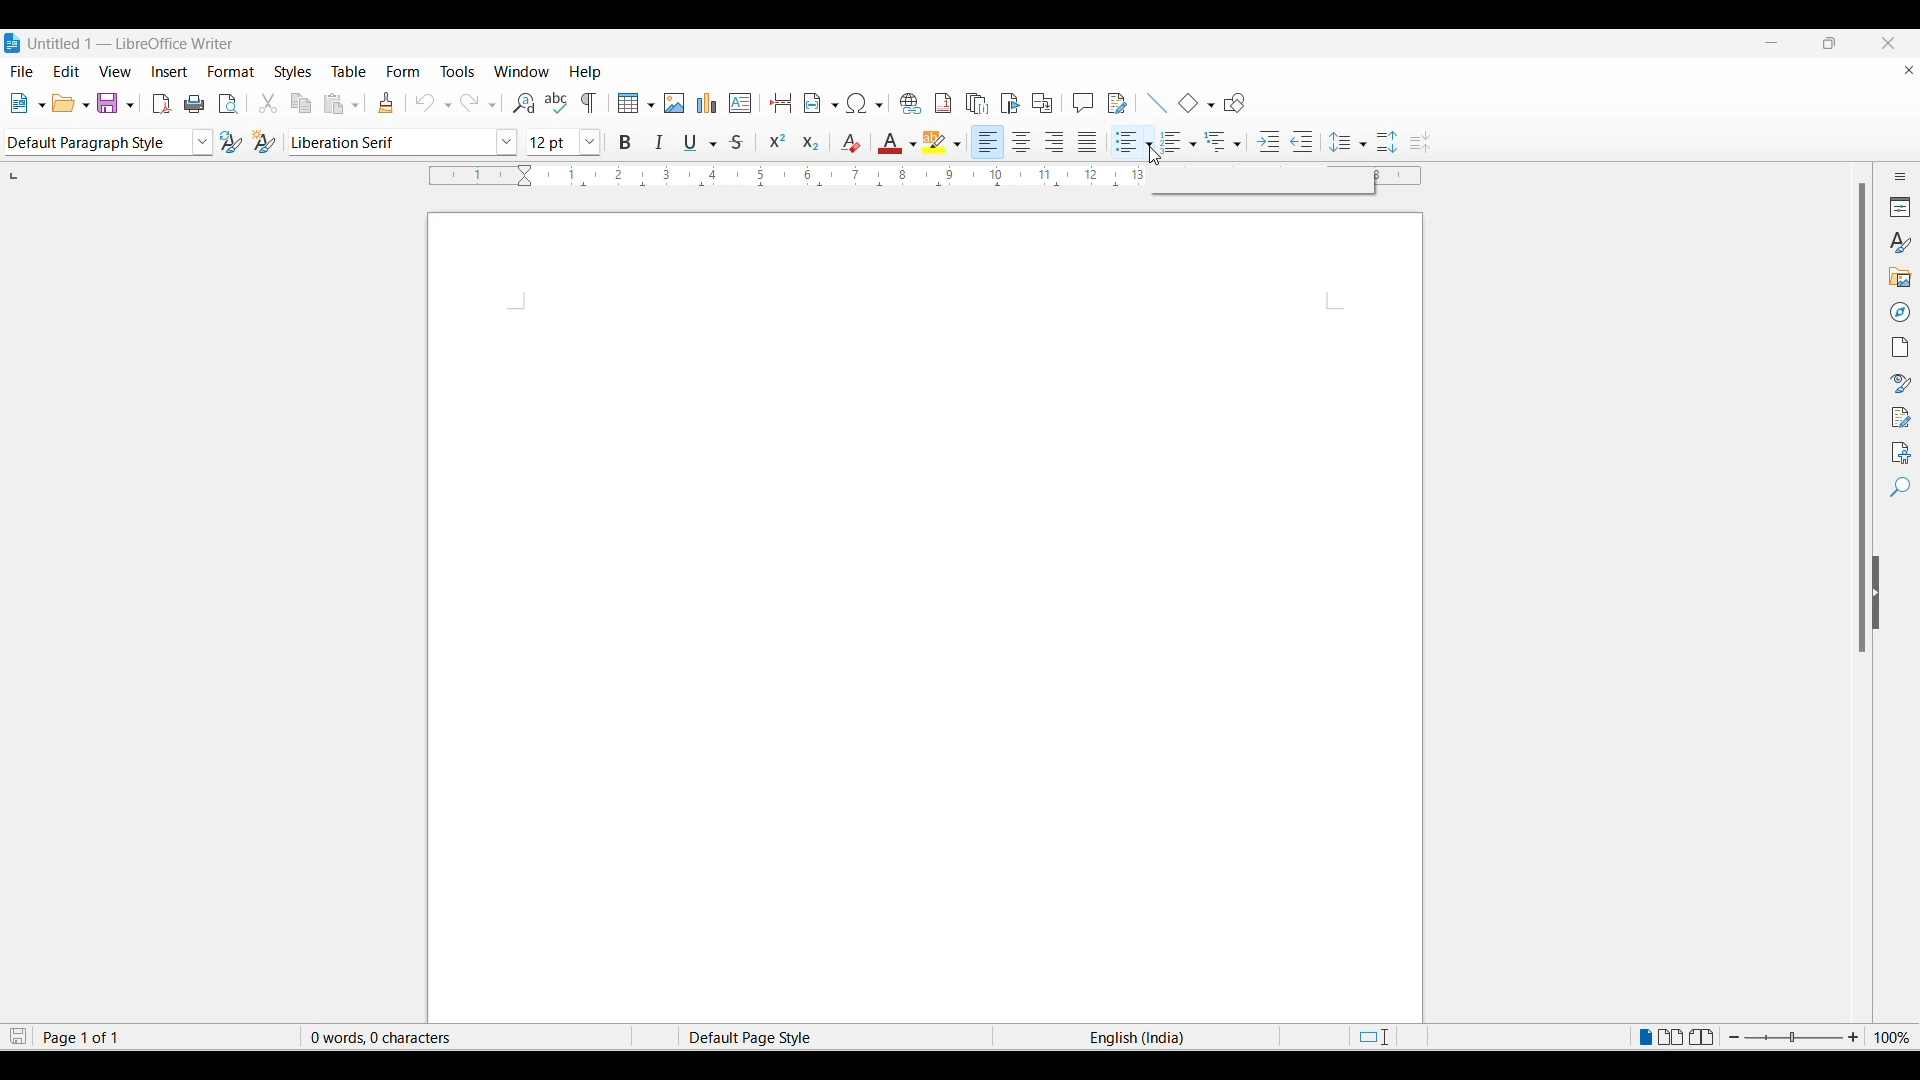 Image resolution: width=1920 pixels, height=1080 pixels. Describe the element at coordinates (1895, 452) in the screenshot. I see `Accessibility check` at that location.